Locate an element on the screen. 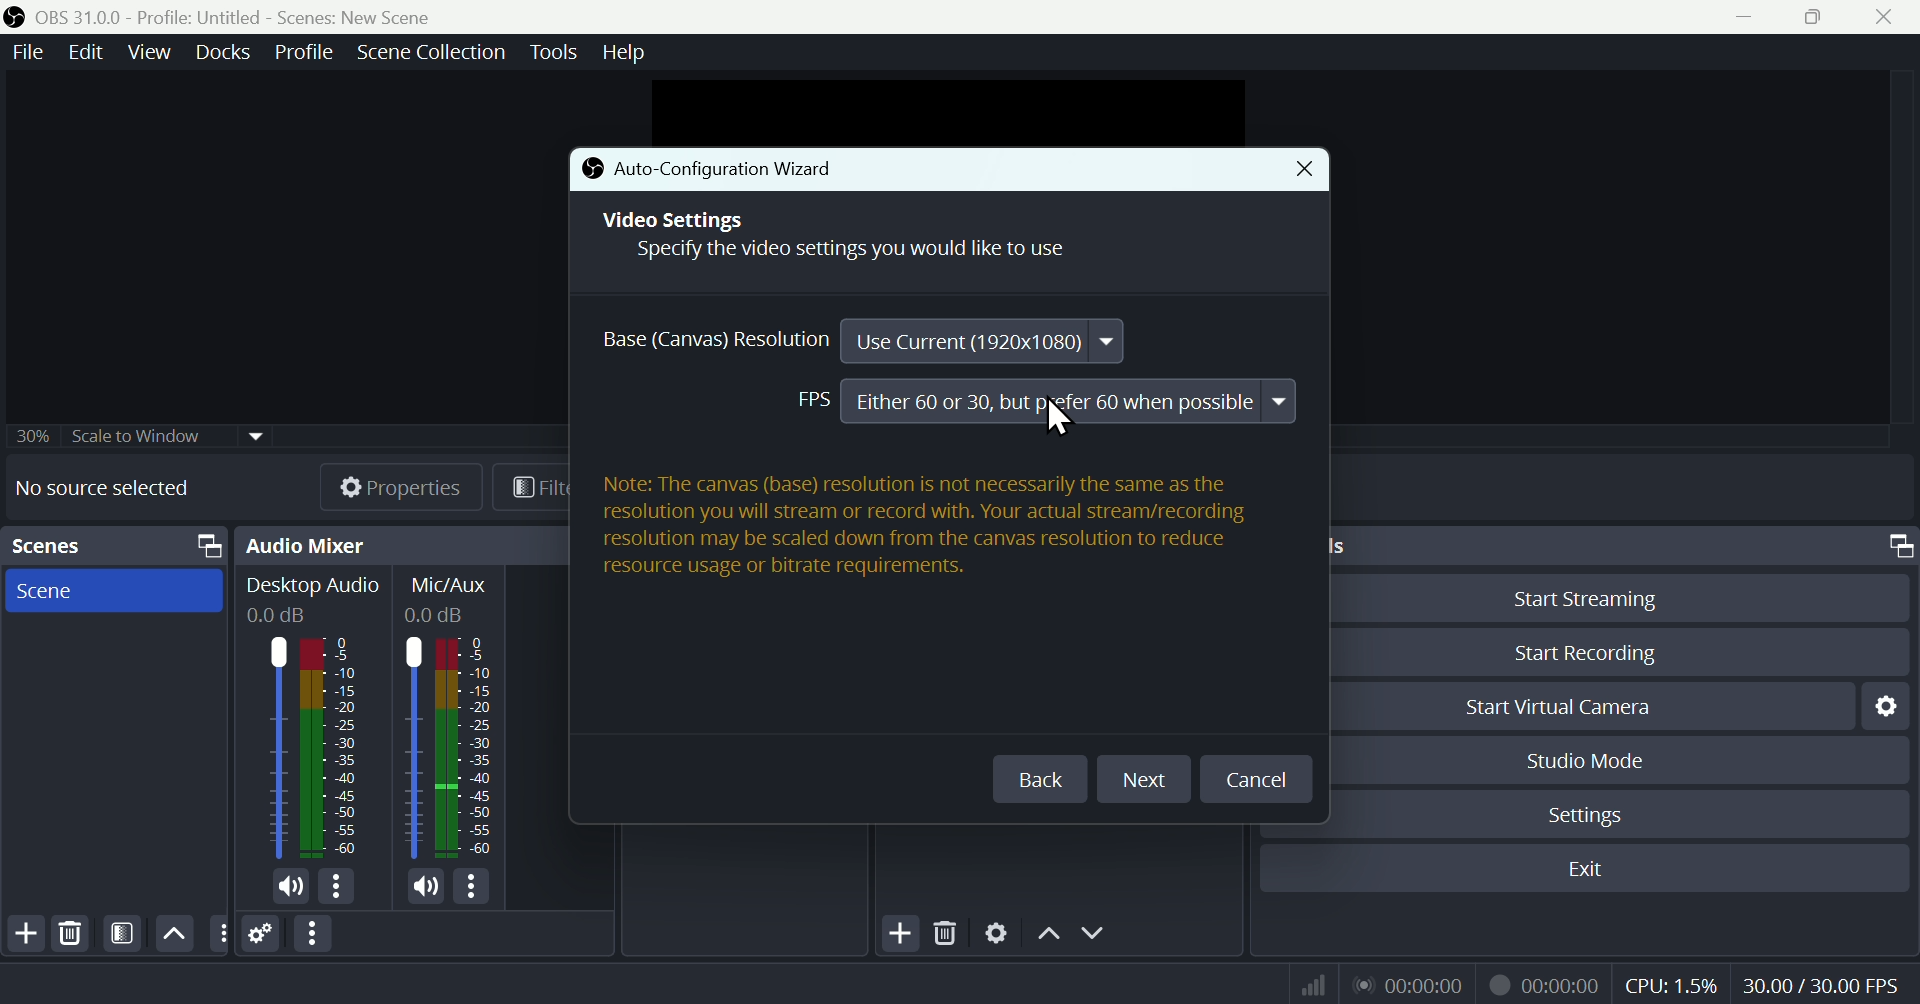 This screenshot has height=1004, width=1920. Add is located at coordinates (24, 934).